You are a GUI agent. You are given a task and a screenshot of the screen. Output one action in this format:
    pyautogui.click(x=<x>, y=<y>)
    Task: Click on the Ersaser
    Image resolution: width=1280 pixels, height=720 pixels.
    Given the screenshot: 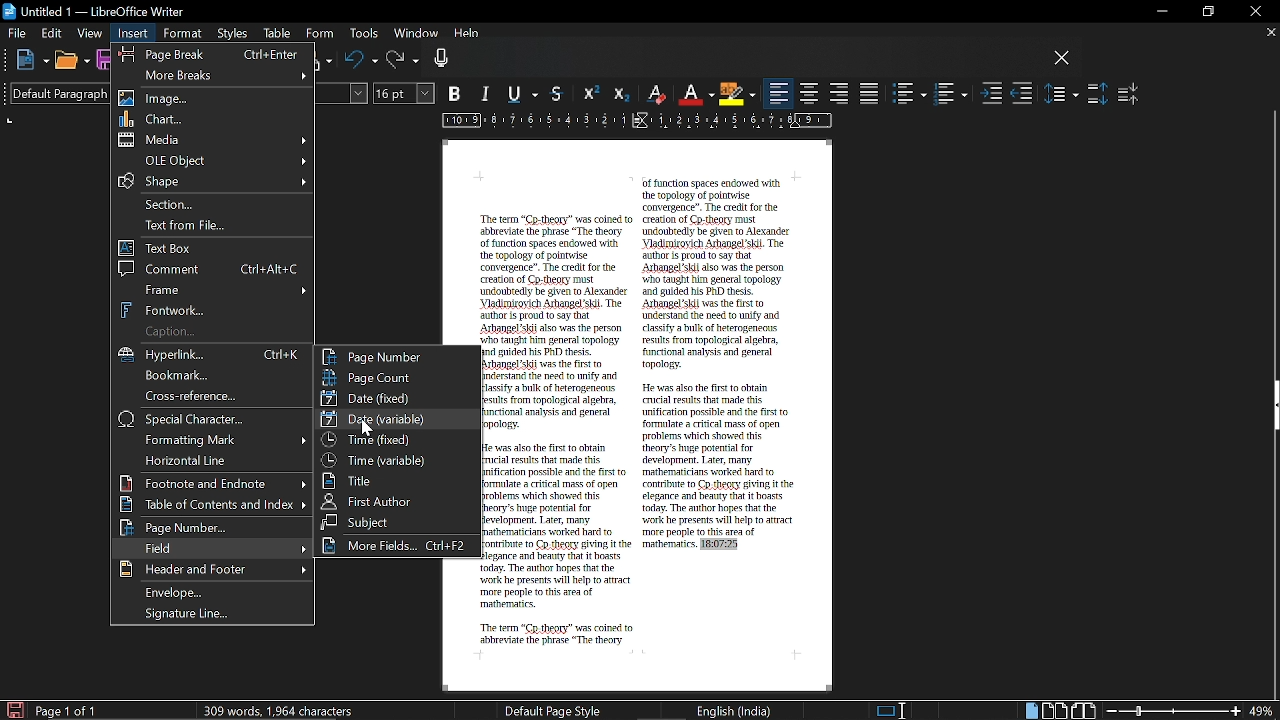 What is the action you would take?
    pyautogui.click(x=657, y=95)
    